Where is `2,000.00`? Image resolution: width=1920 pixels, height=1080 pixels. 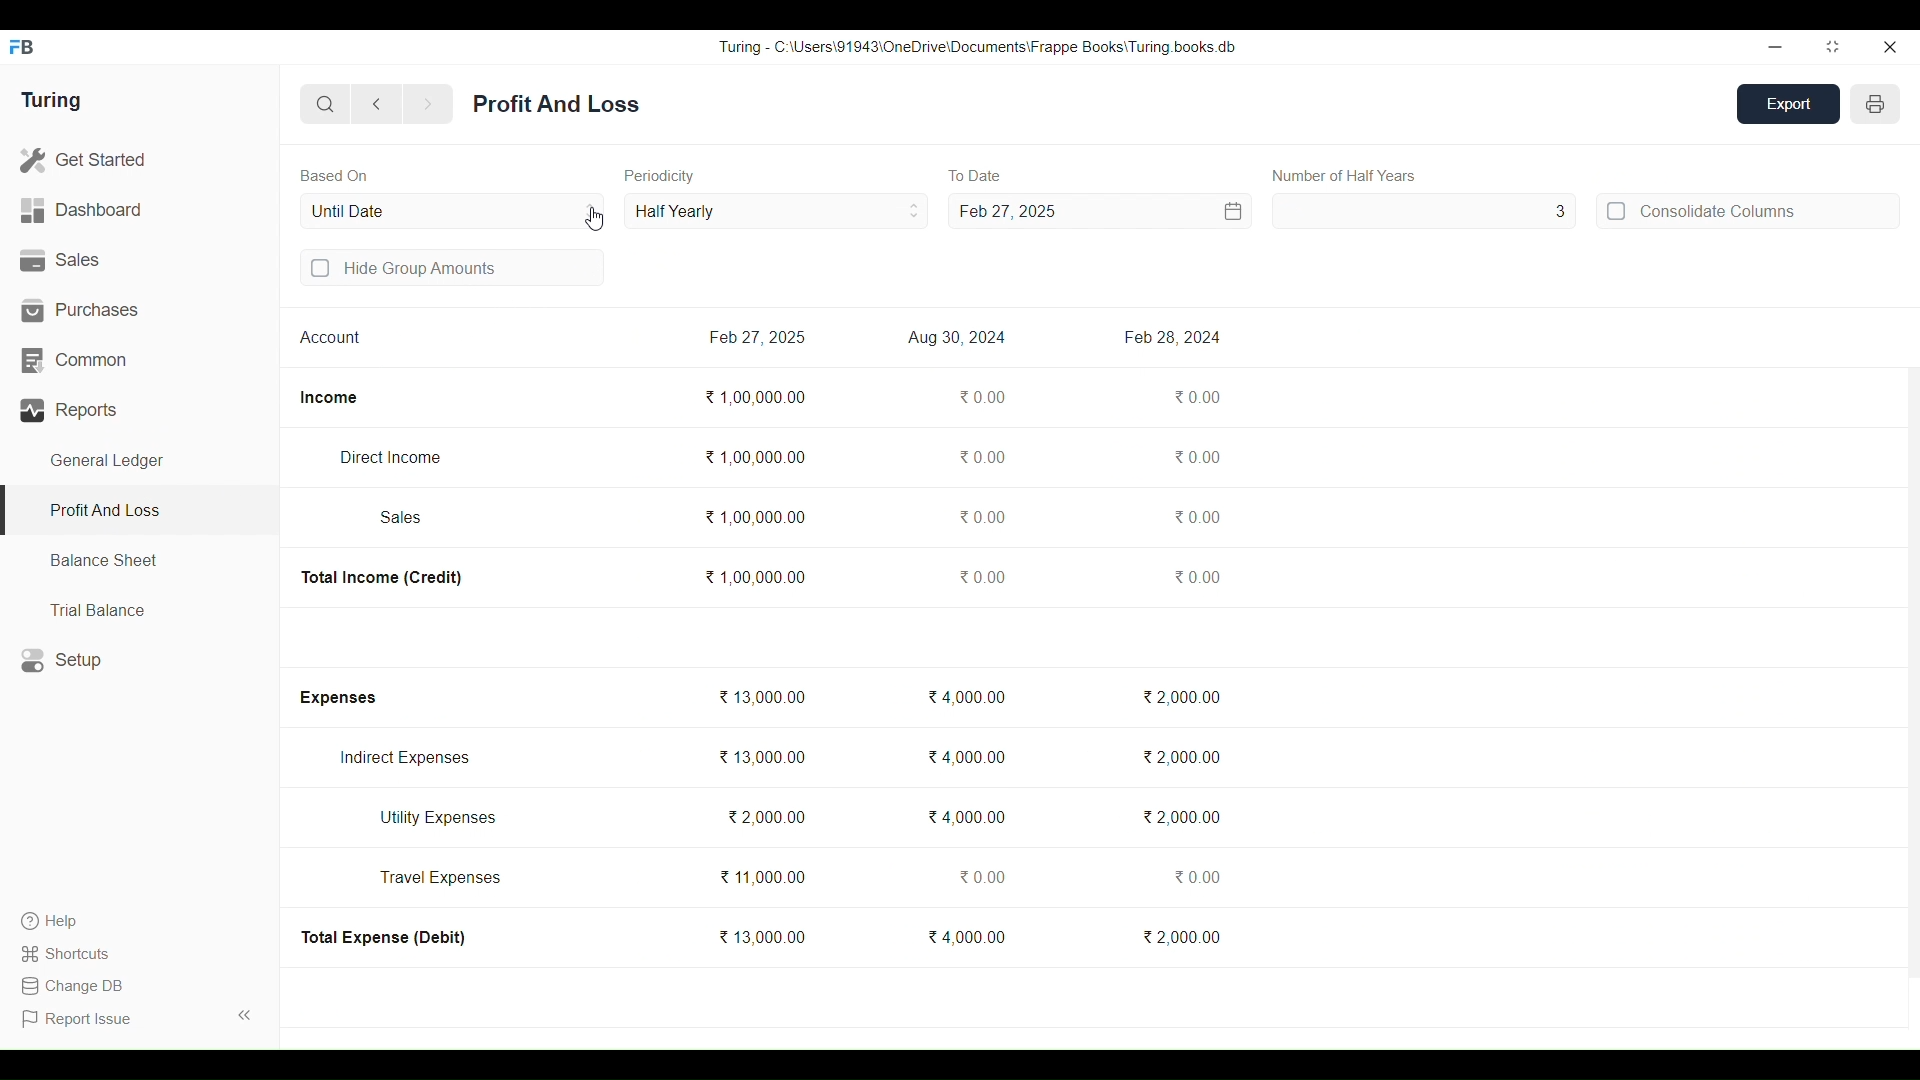
2,000.00 is located at coordinates (1181, 817).